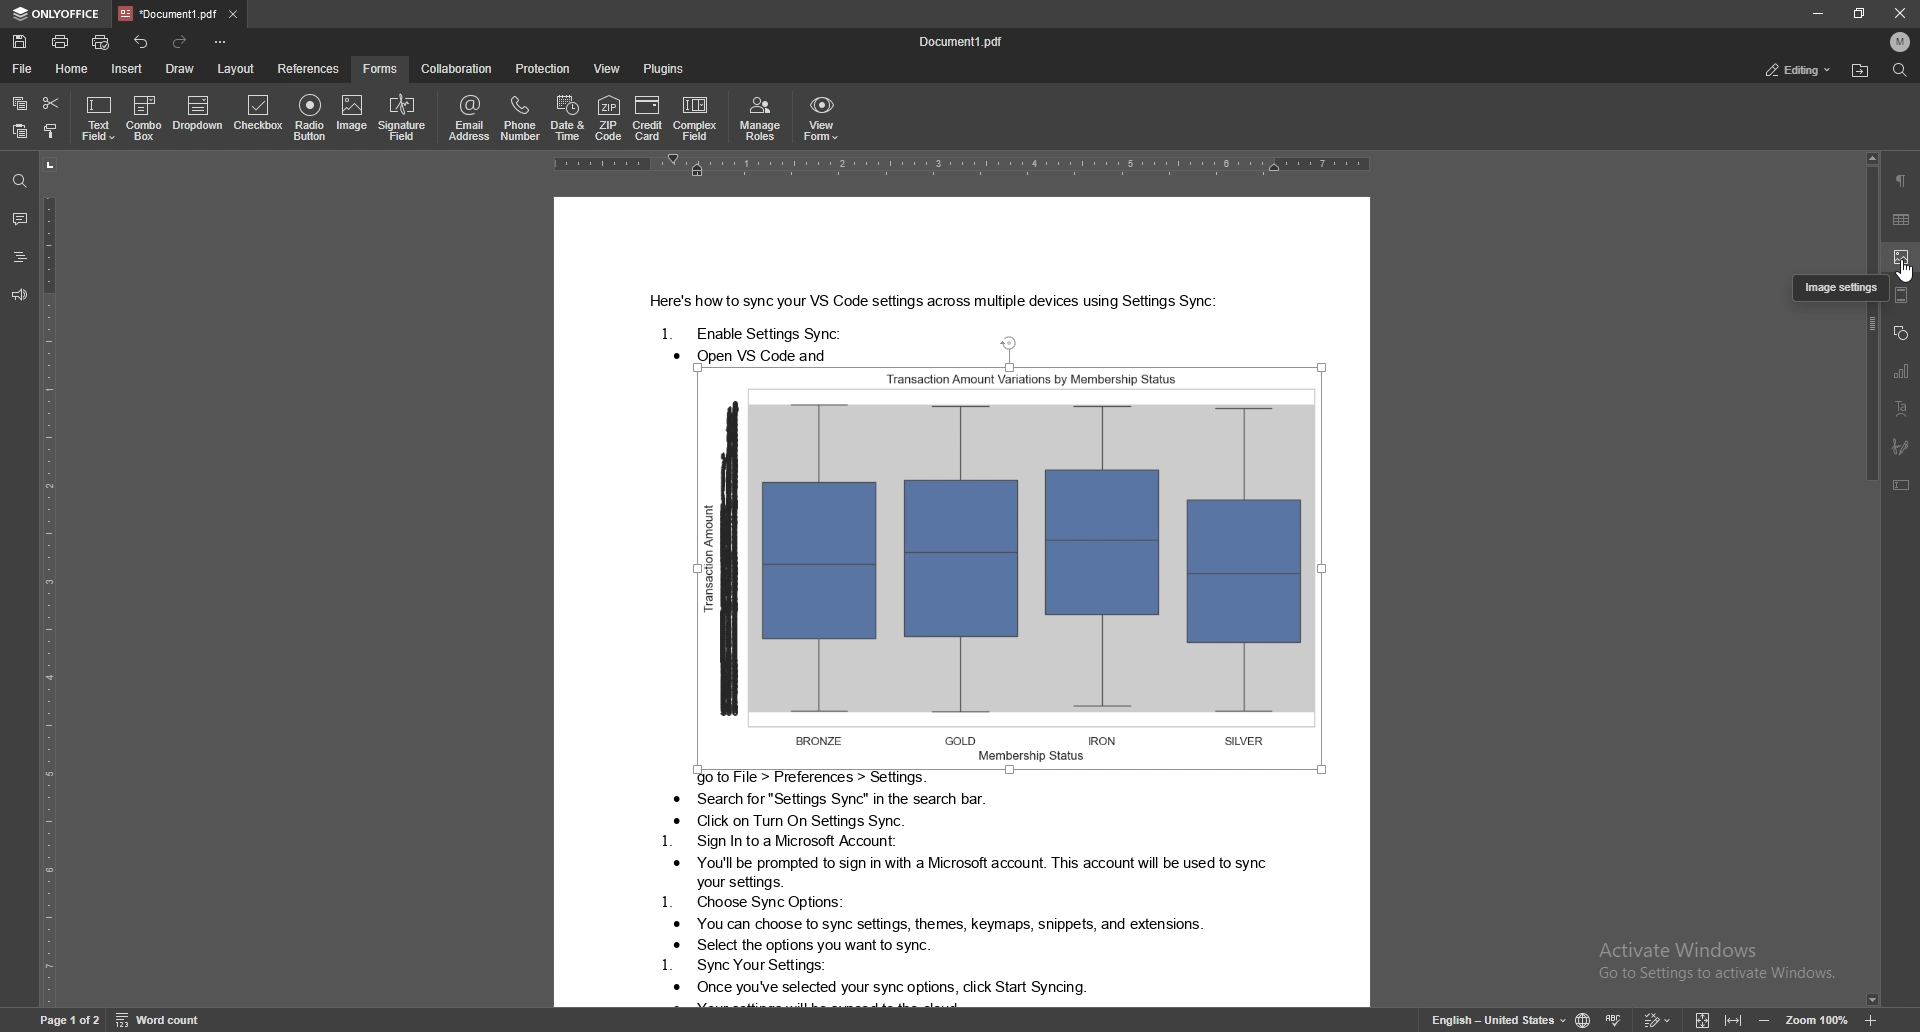  I want to click on editing, so click(1800, 71).